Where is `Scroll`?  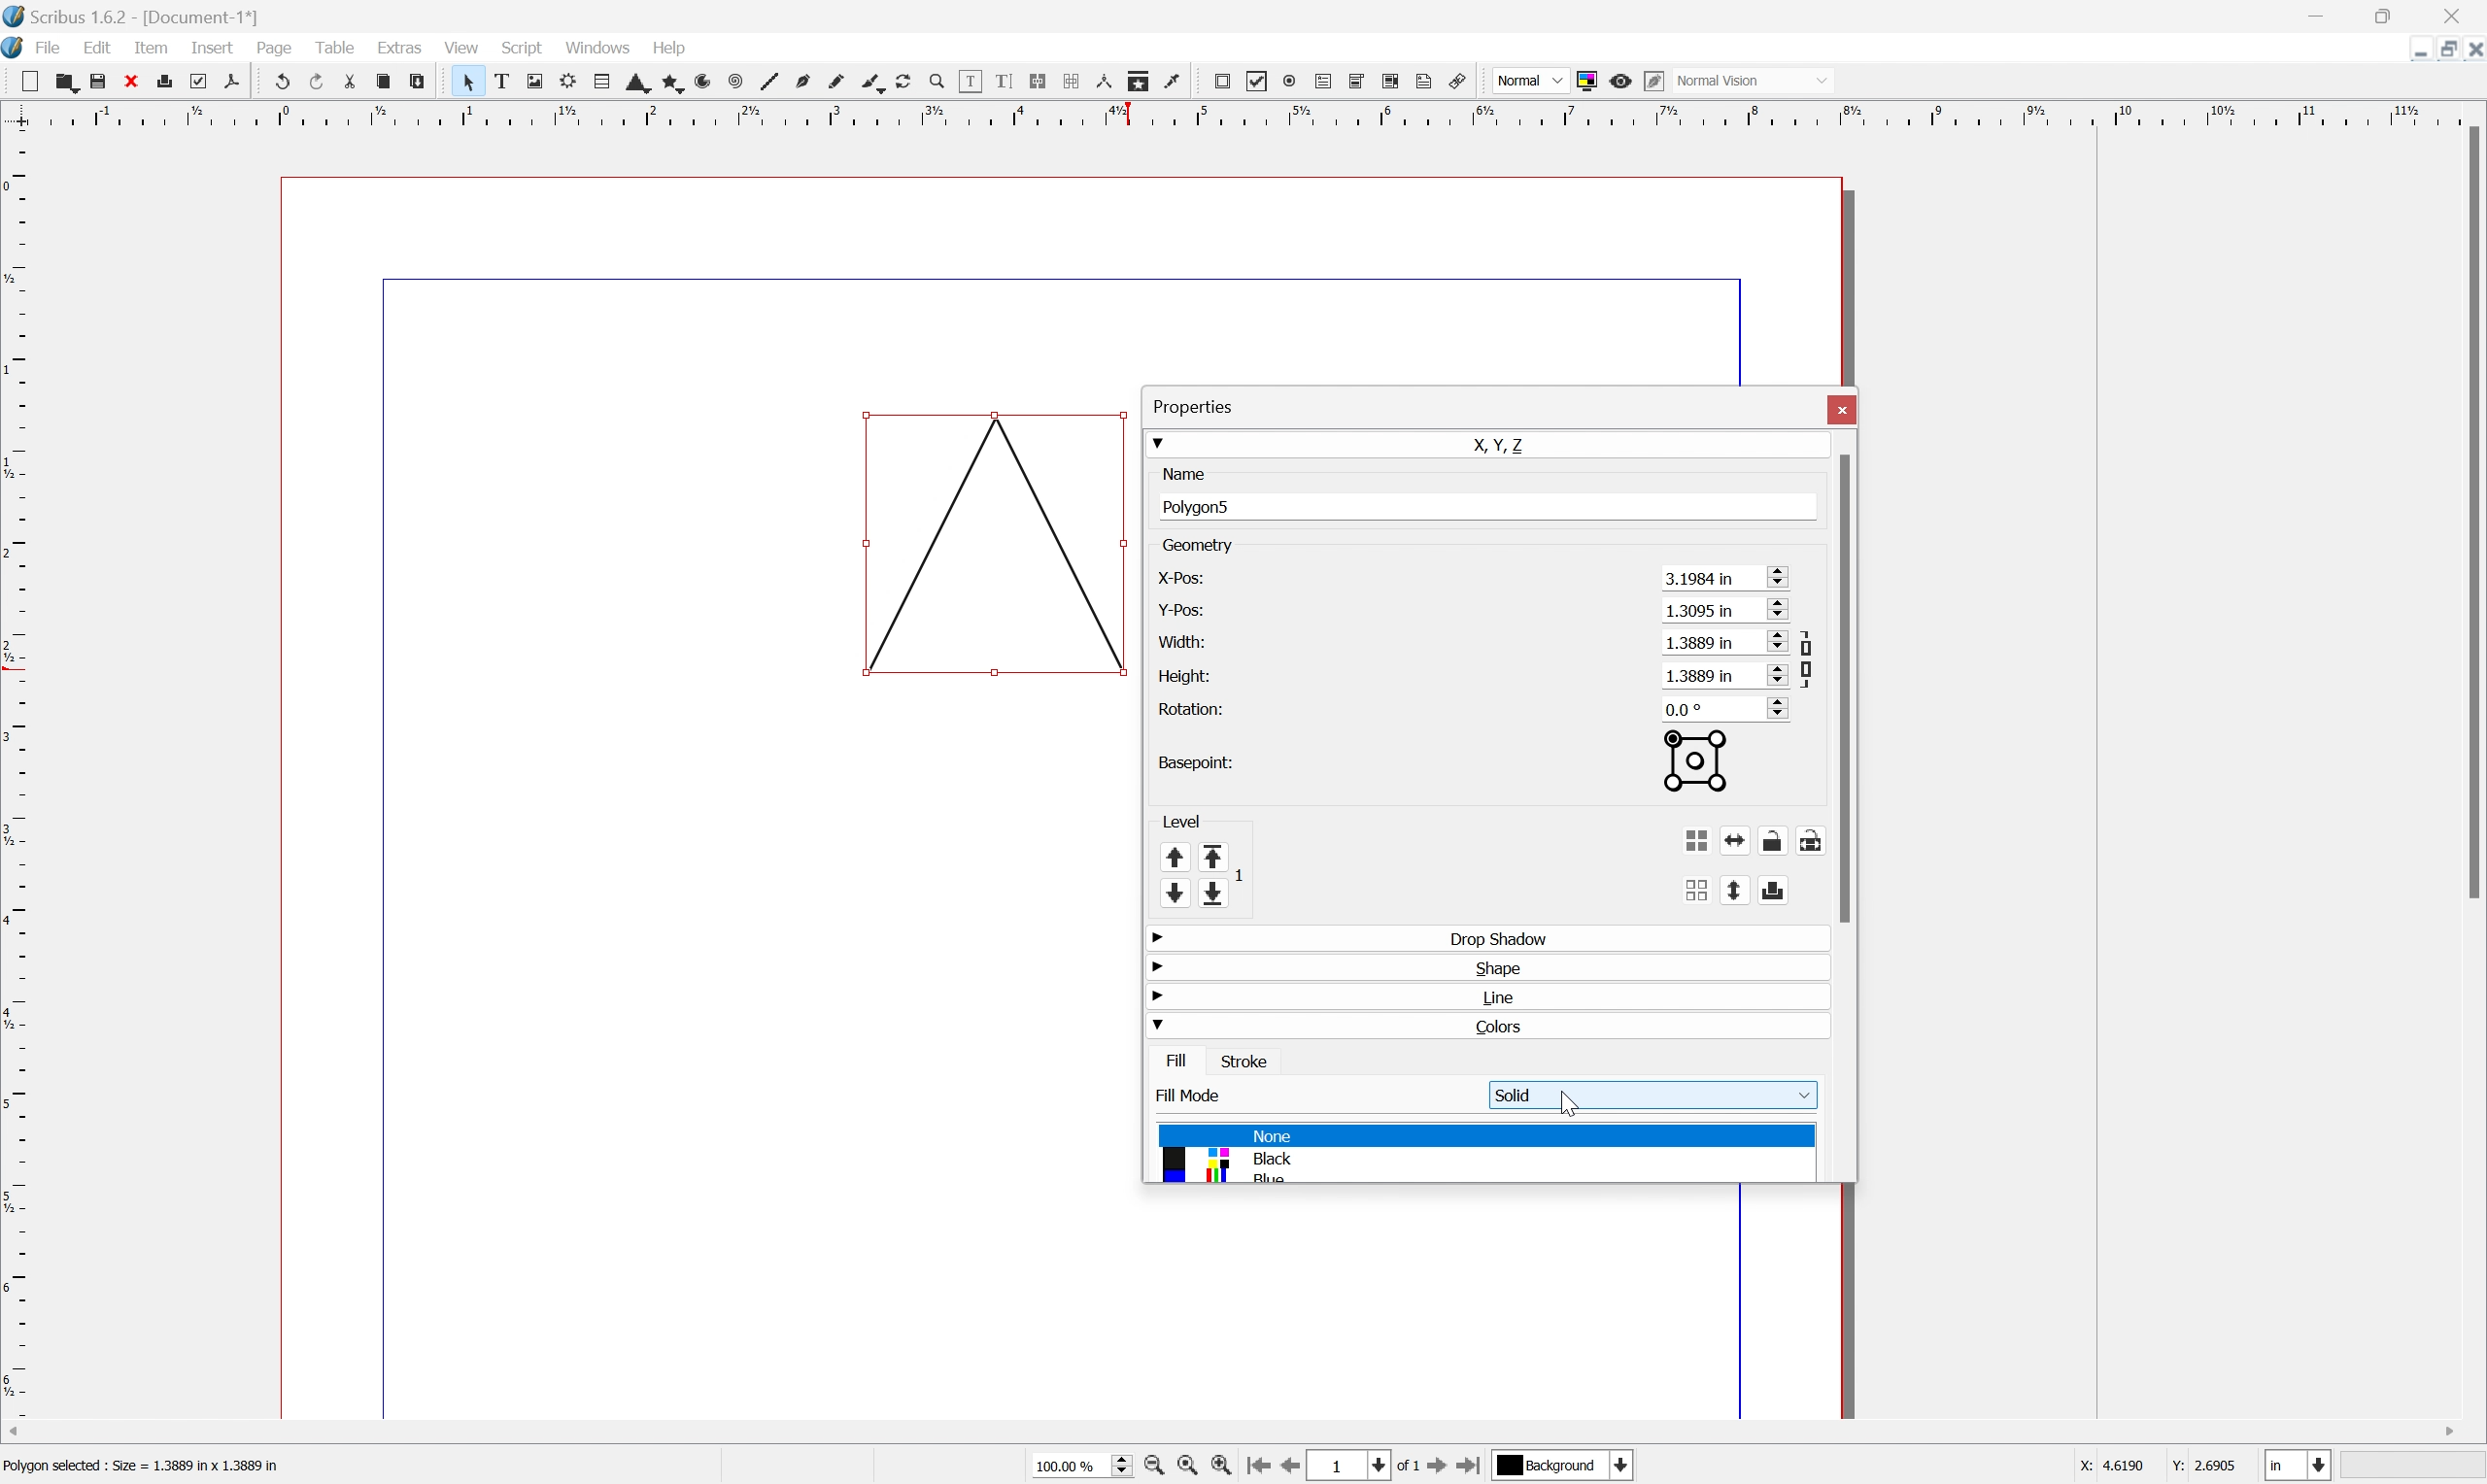
Scroll is located at coordinates (1799, 575).